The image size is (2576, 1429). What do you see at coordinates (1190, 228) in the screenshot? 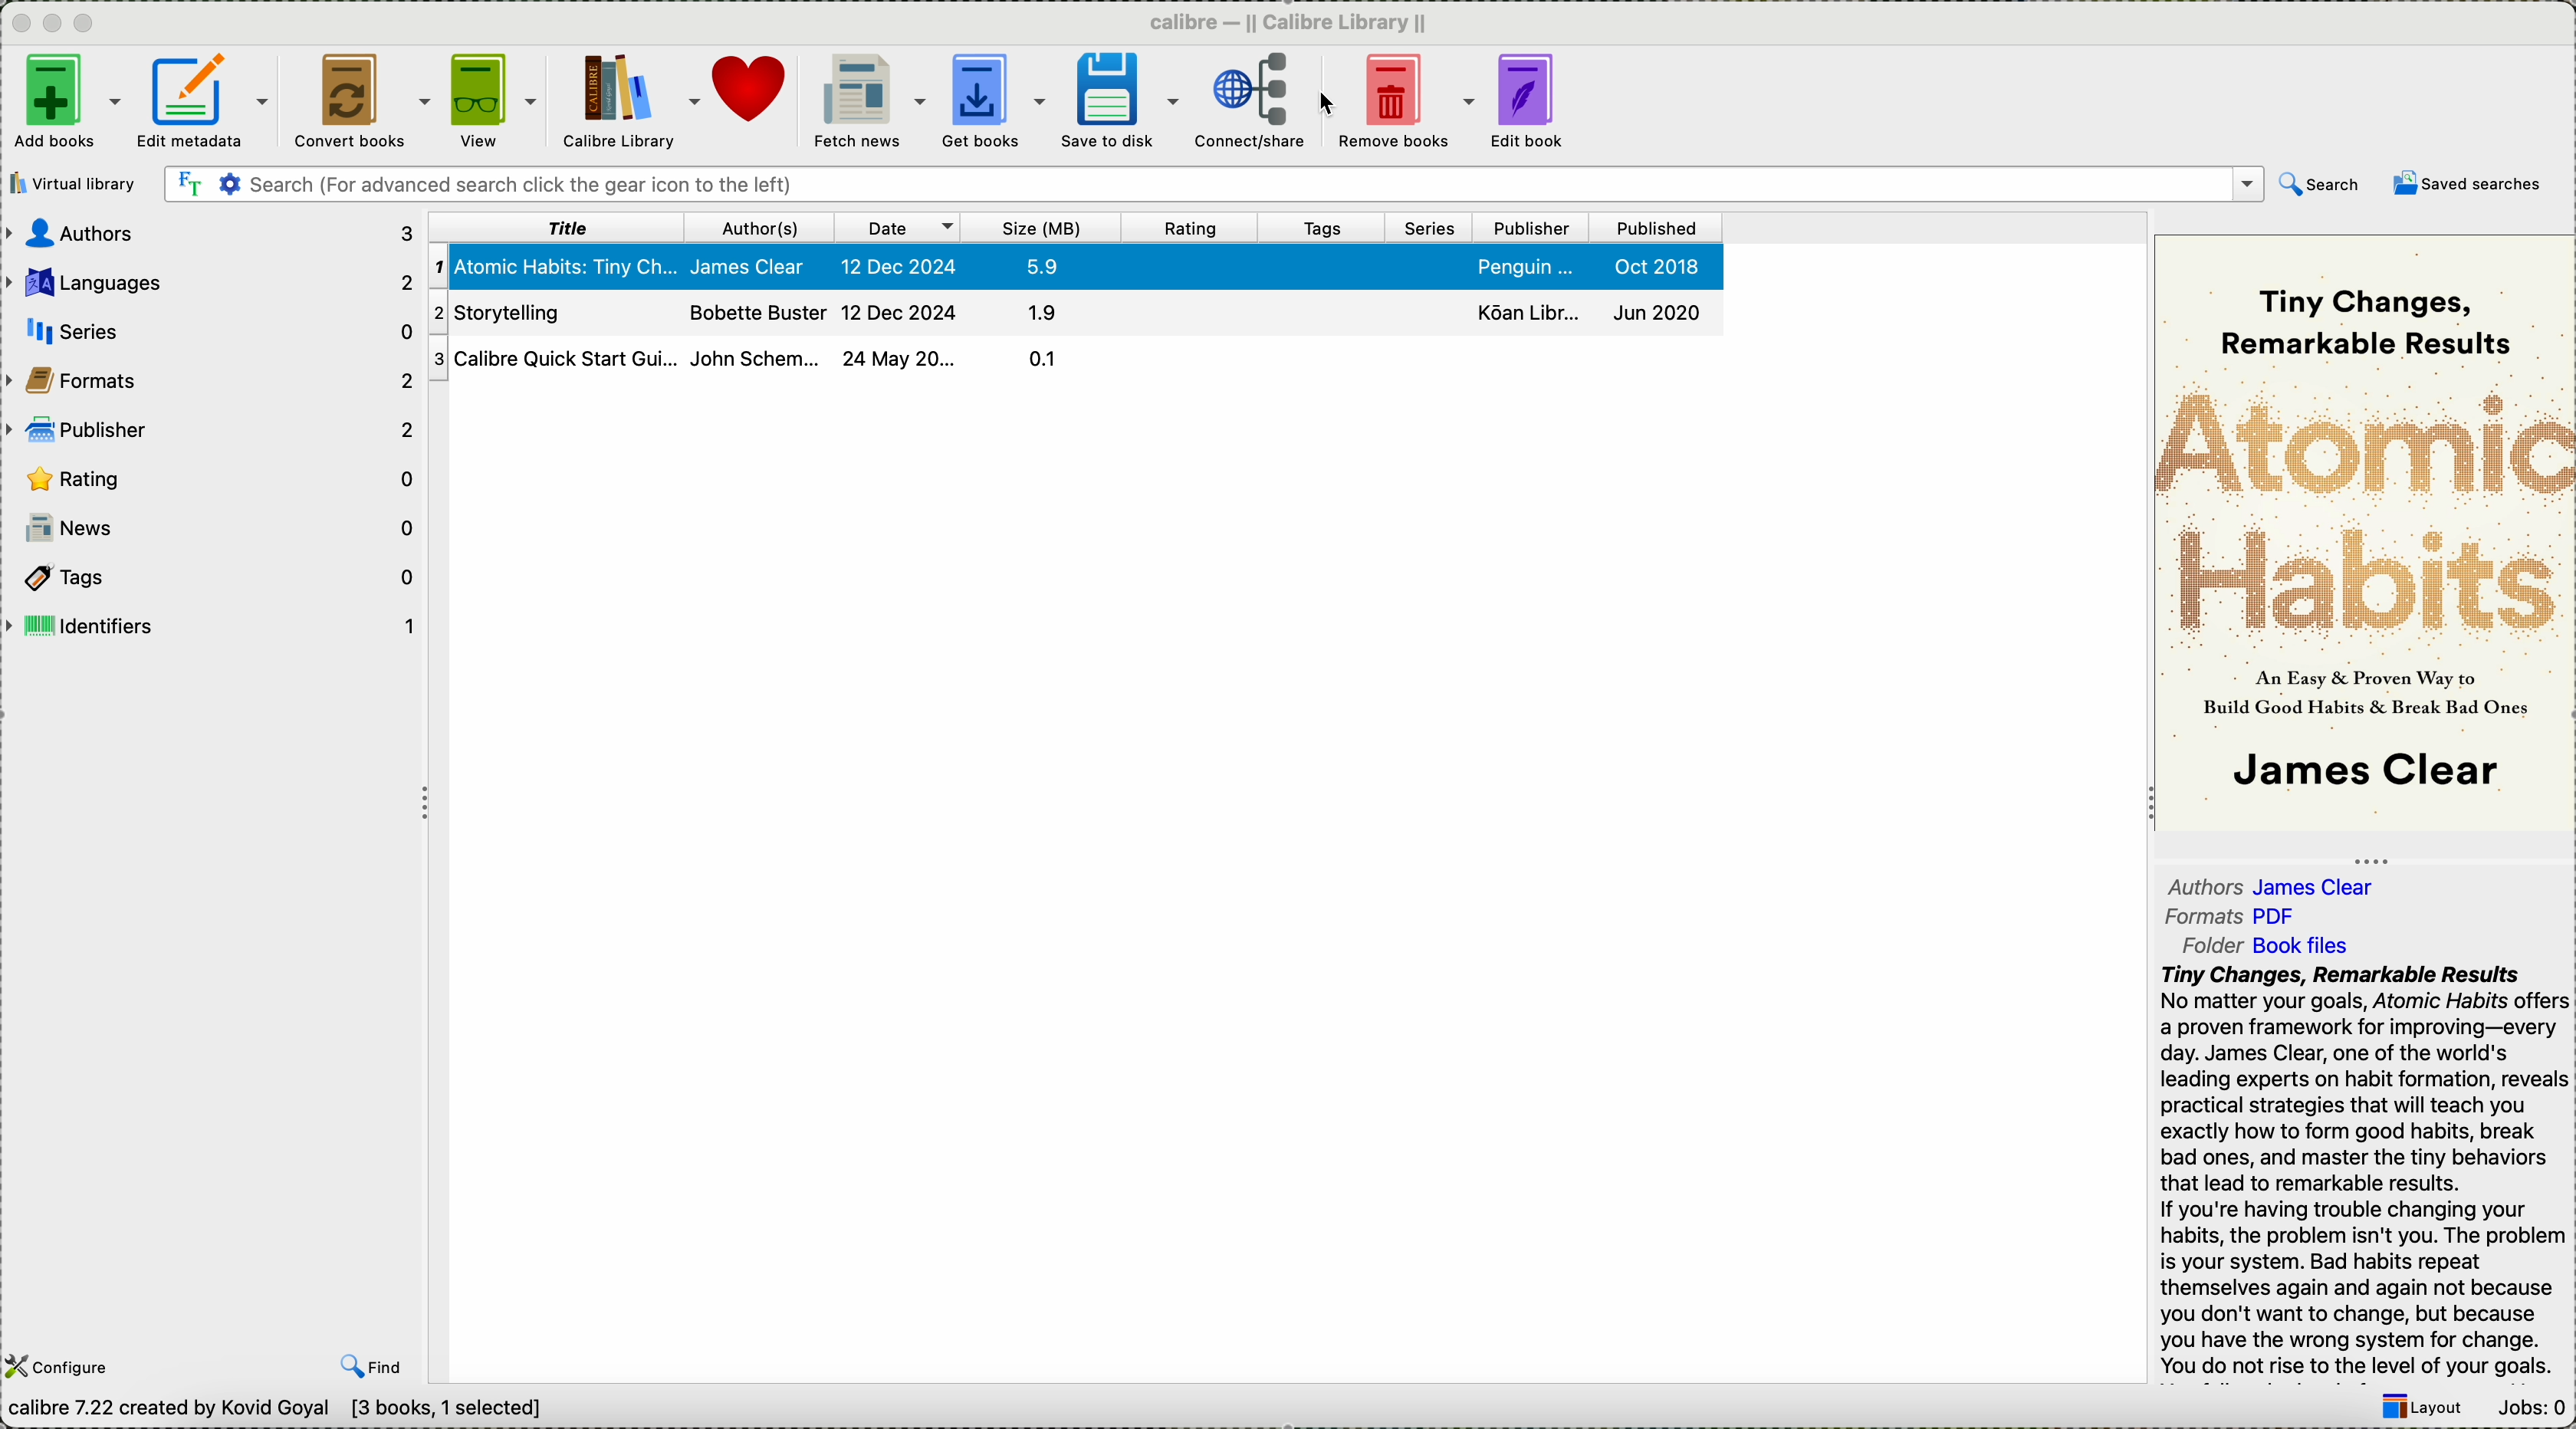
I see `rating` at bounding box center [1190, 228].